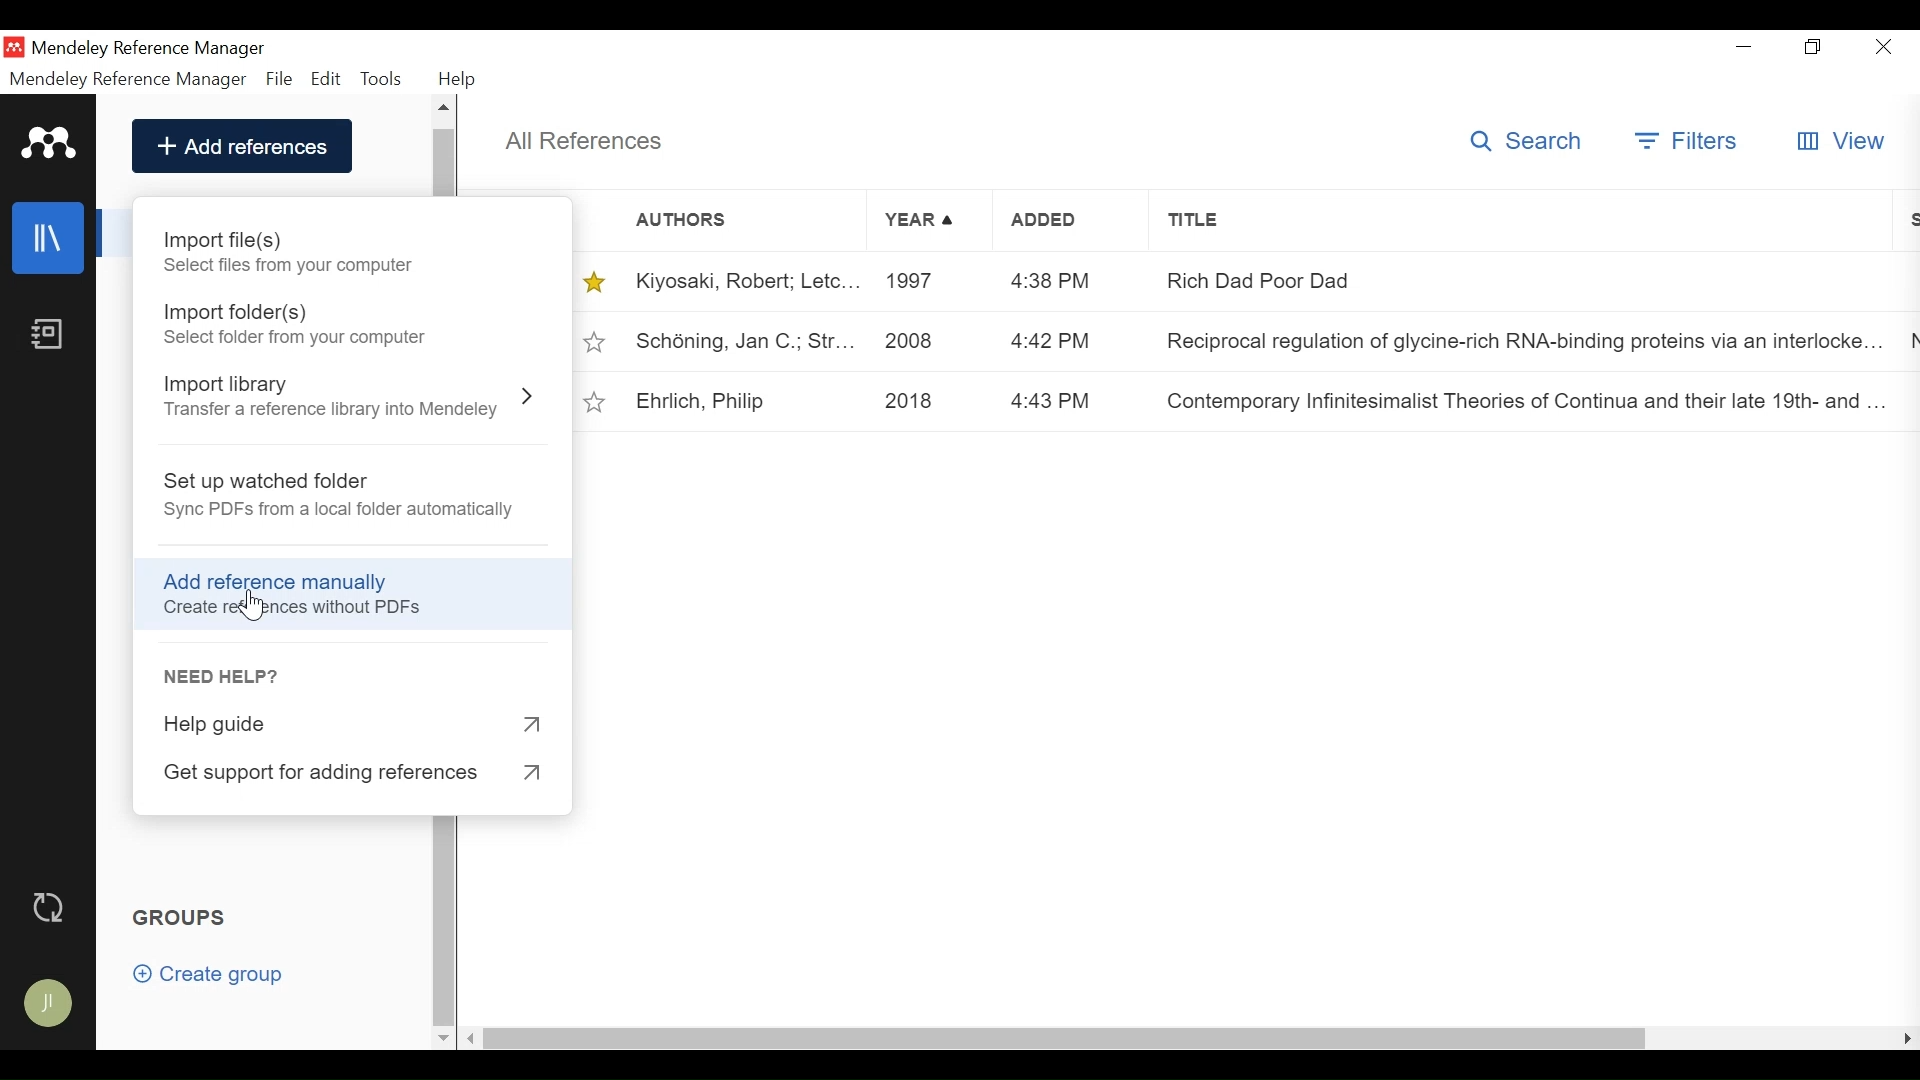 This screenshot has width=1920, height=1080. I want to click on 2018, so click(917, 399).